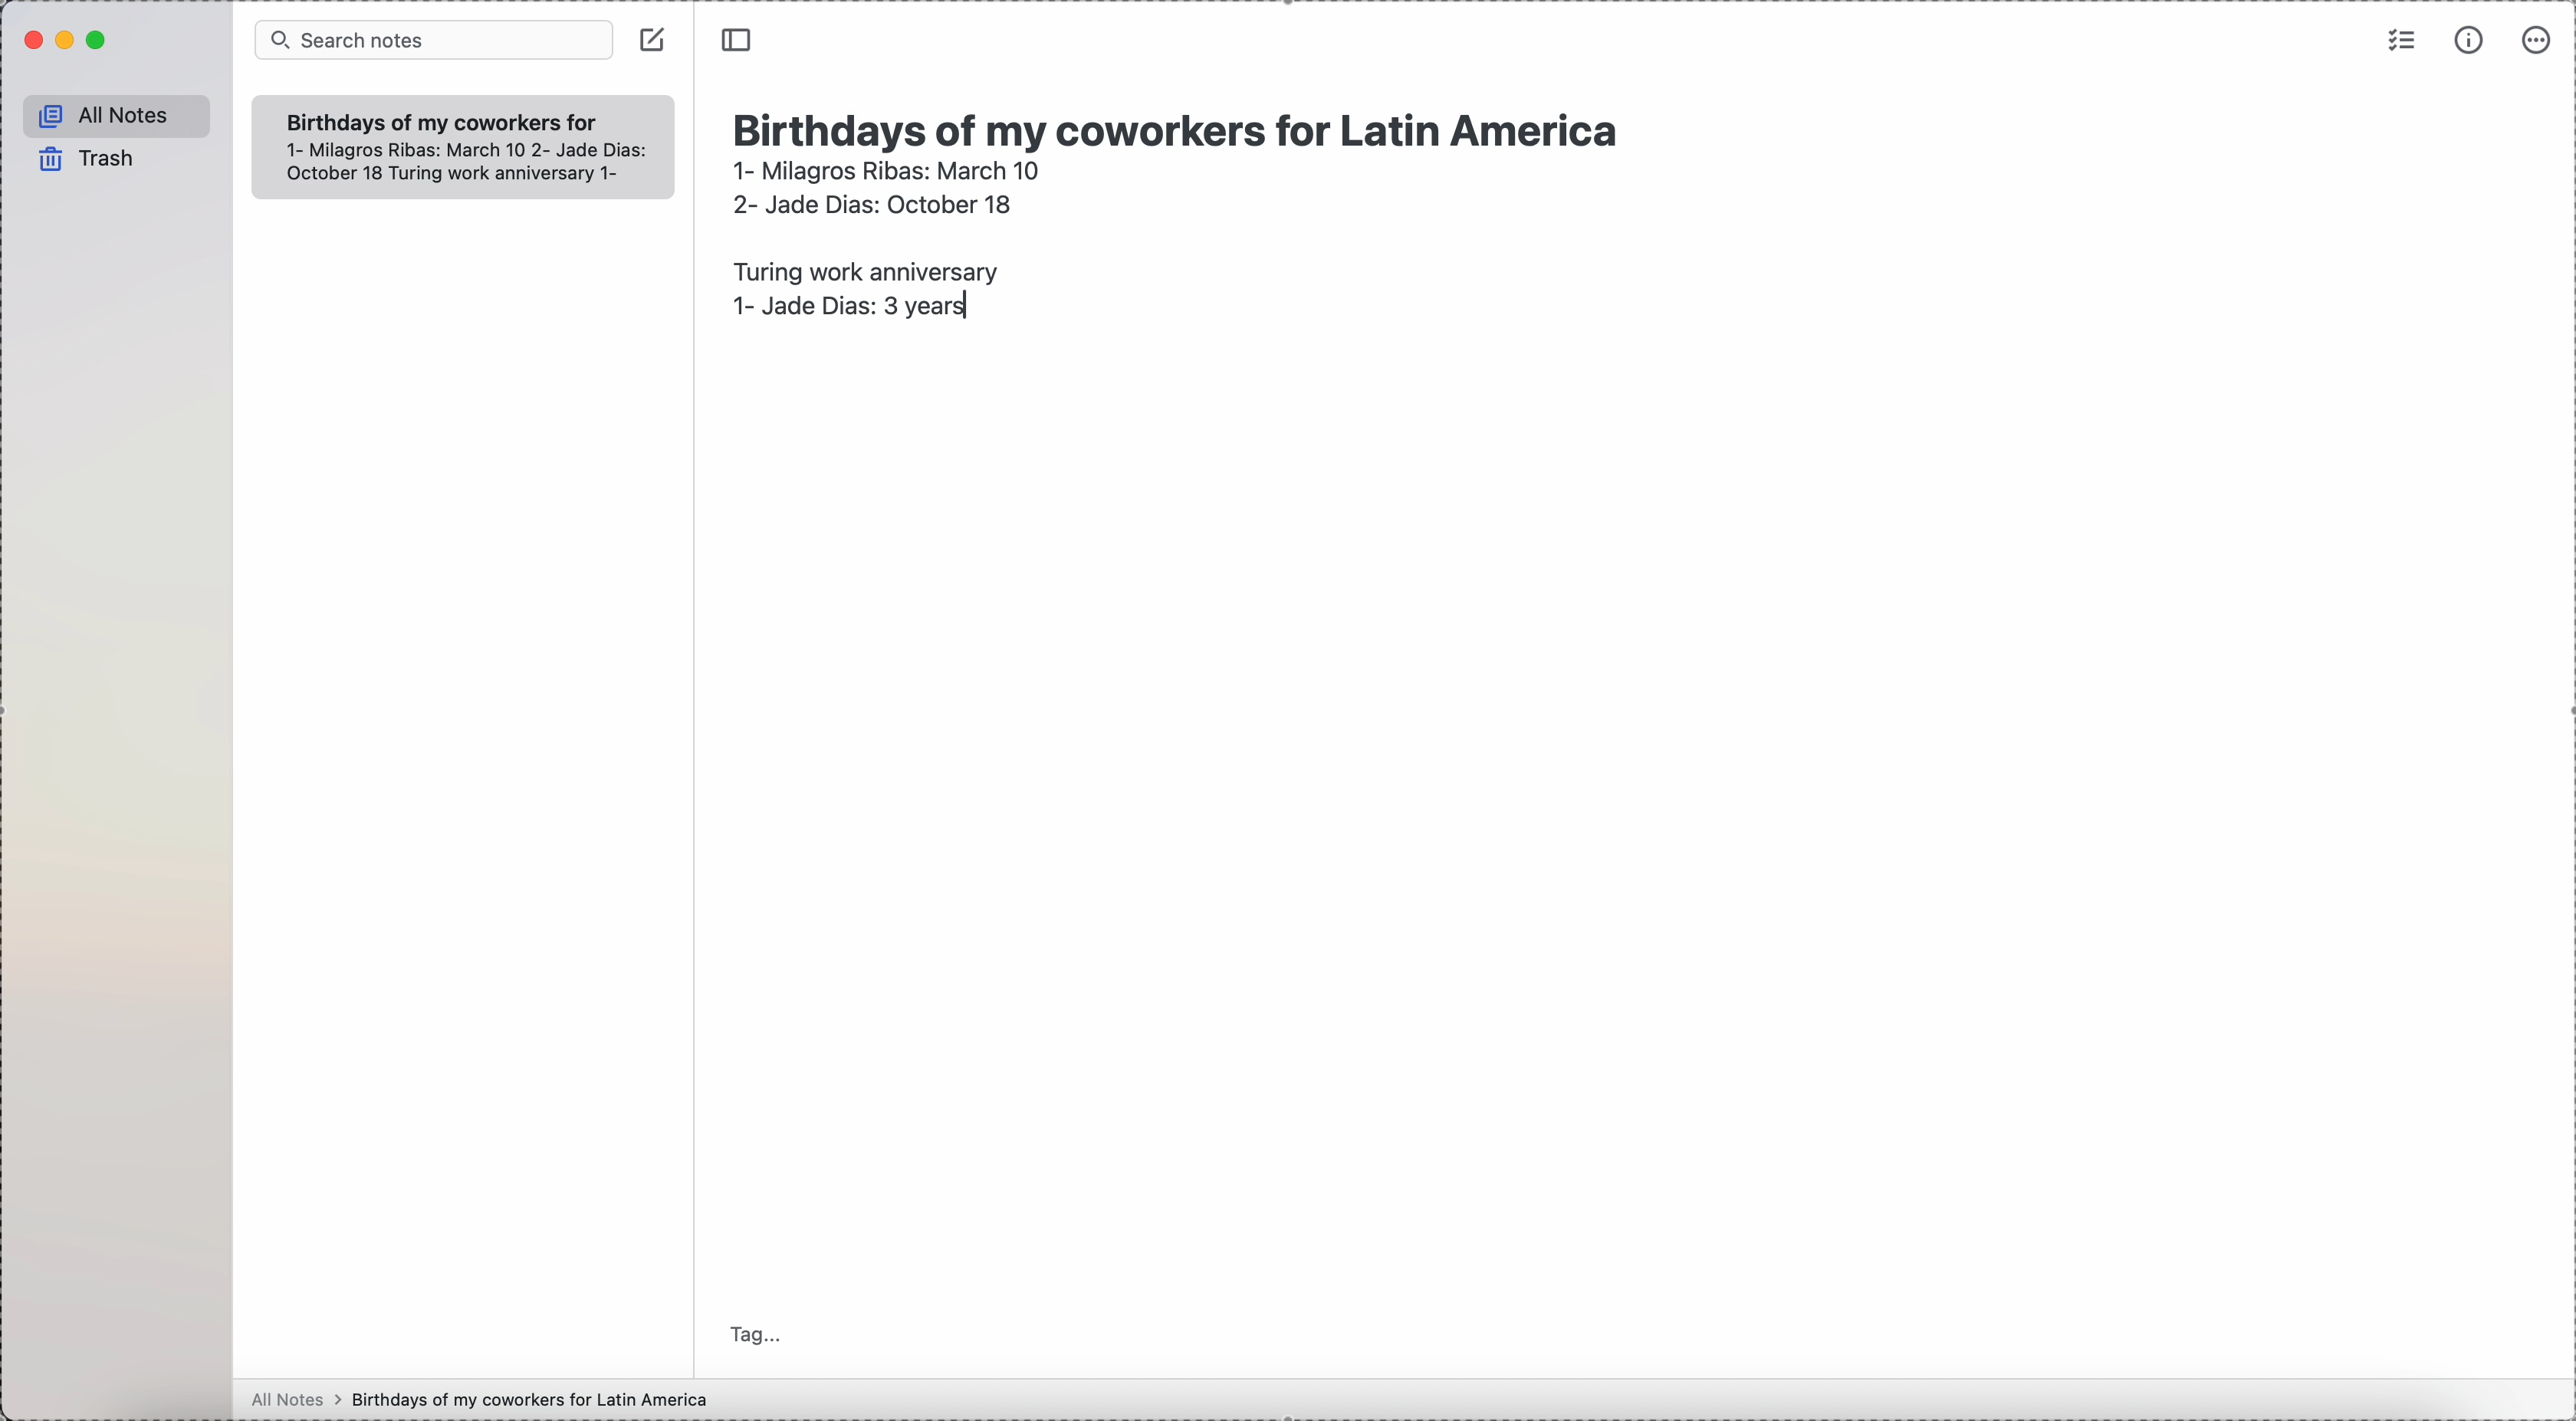  Describe the element at coordinates (2539, 38) in the screenshot. I see `more options` at that location.